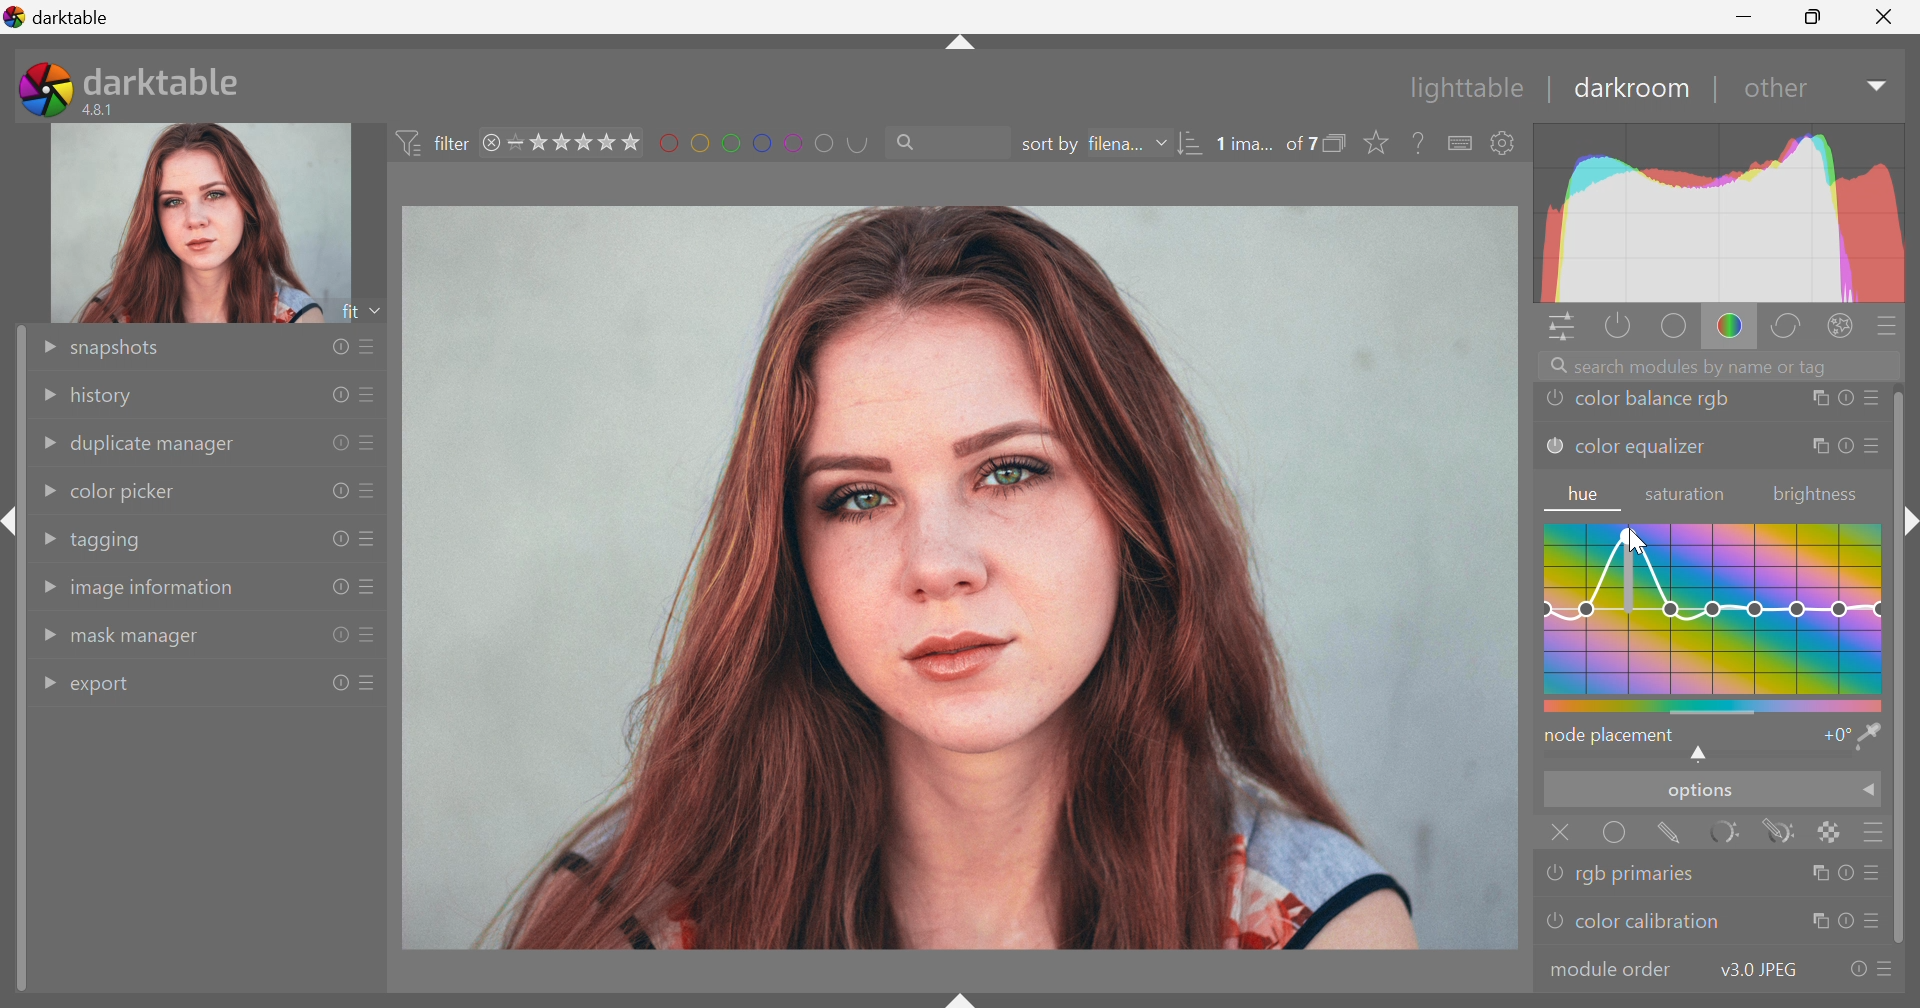 This screenshot has height=1008, width=1920. What do you see at coordinates (1910, 522) in the screenshot?
I see `Collapse ` at bounding box center [1910, 522].